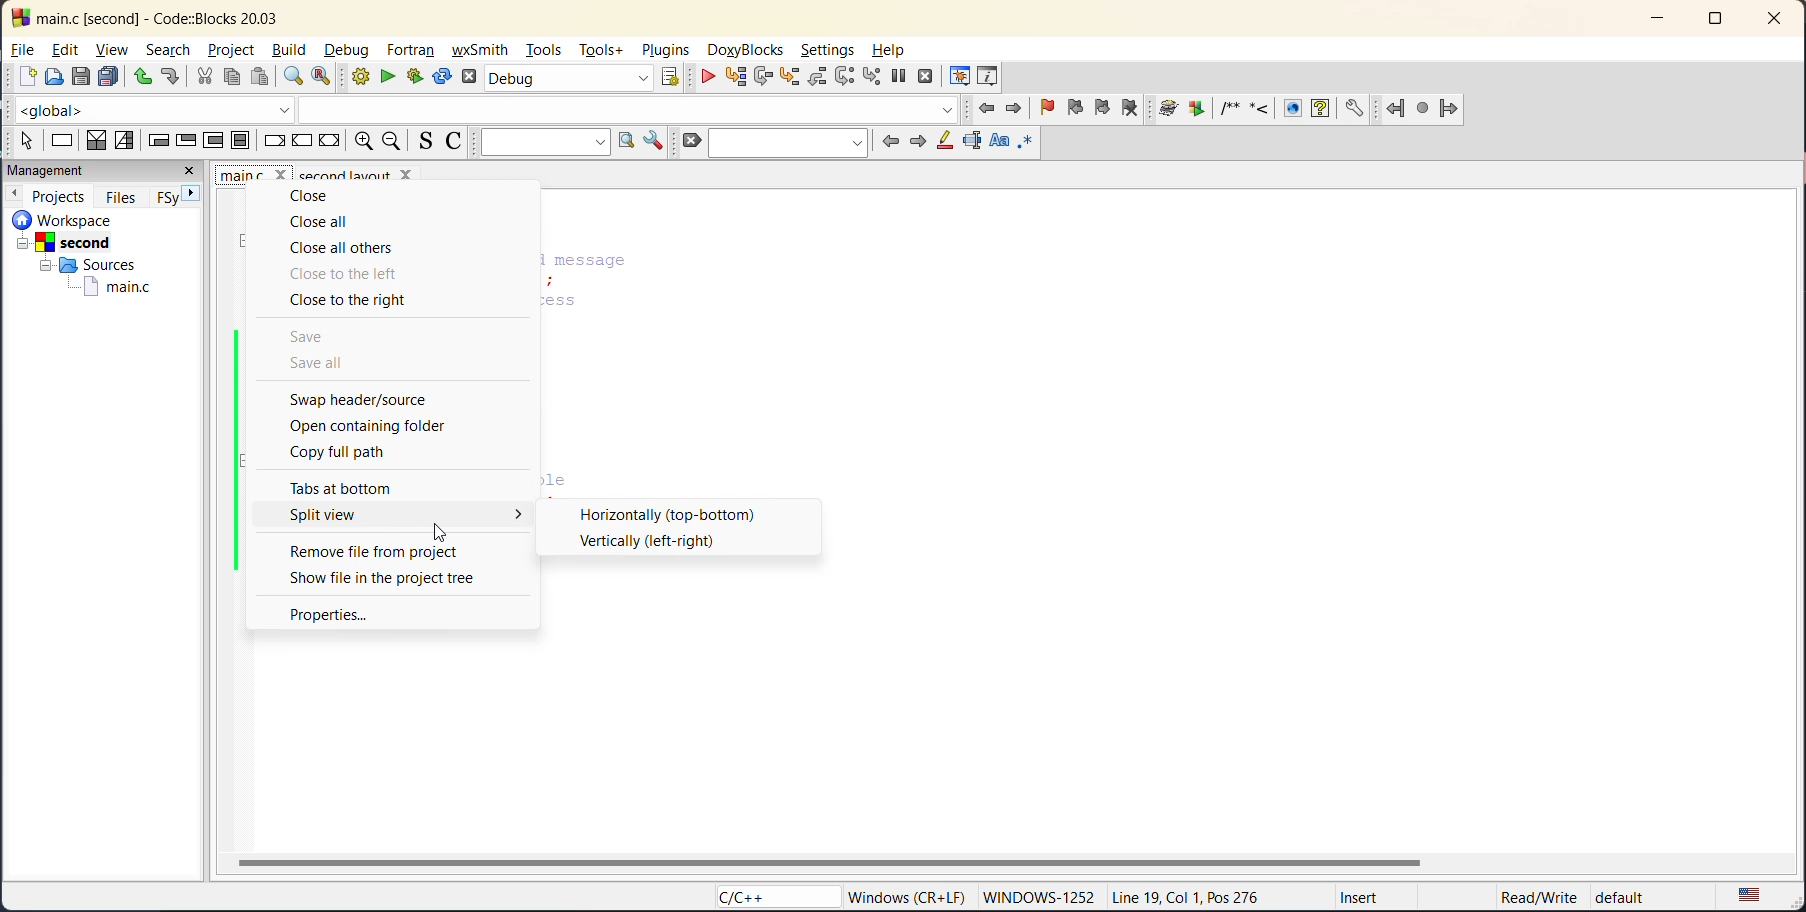  What do you see at coordinates (351, 274) in the screenshot?
I see `close to the left` at bounding box center [351, 274].